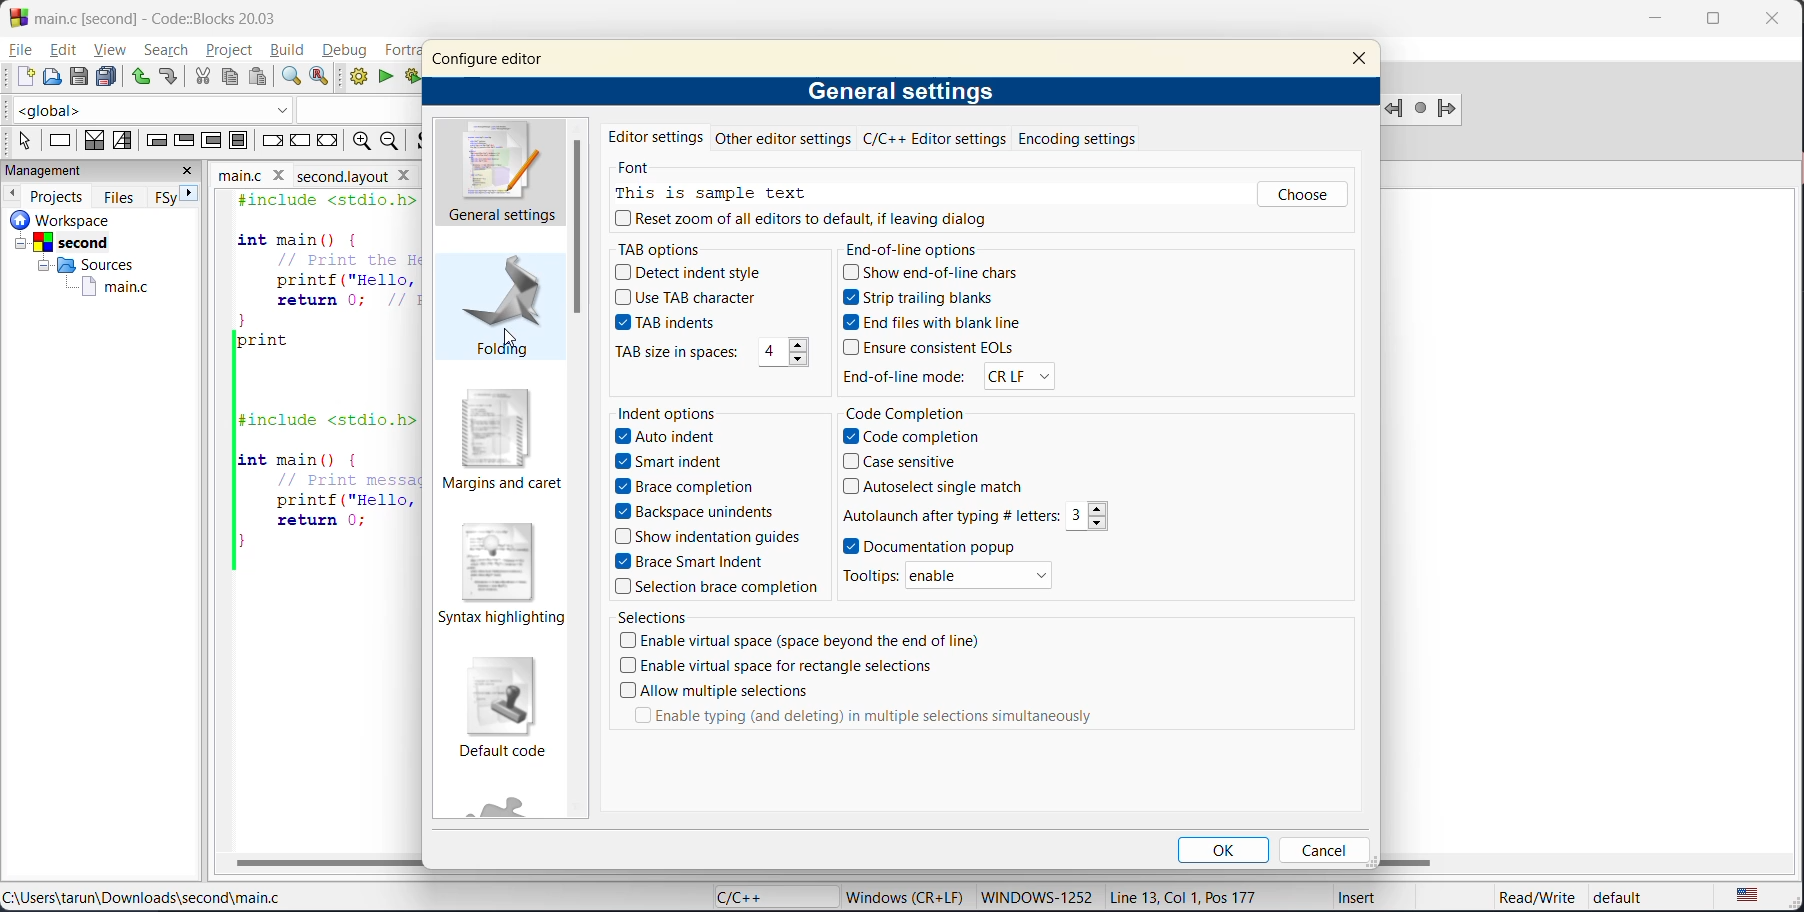 The image size is (1804, 912). Describe the element at coordinates (913, 437) in the screenshot. I see `Code completion` at that location.